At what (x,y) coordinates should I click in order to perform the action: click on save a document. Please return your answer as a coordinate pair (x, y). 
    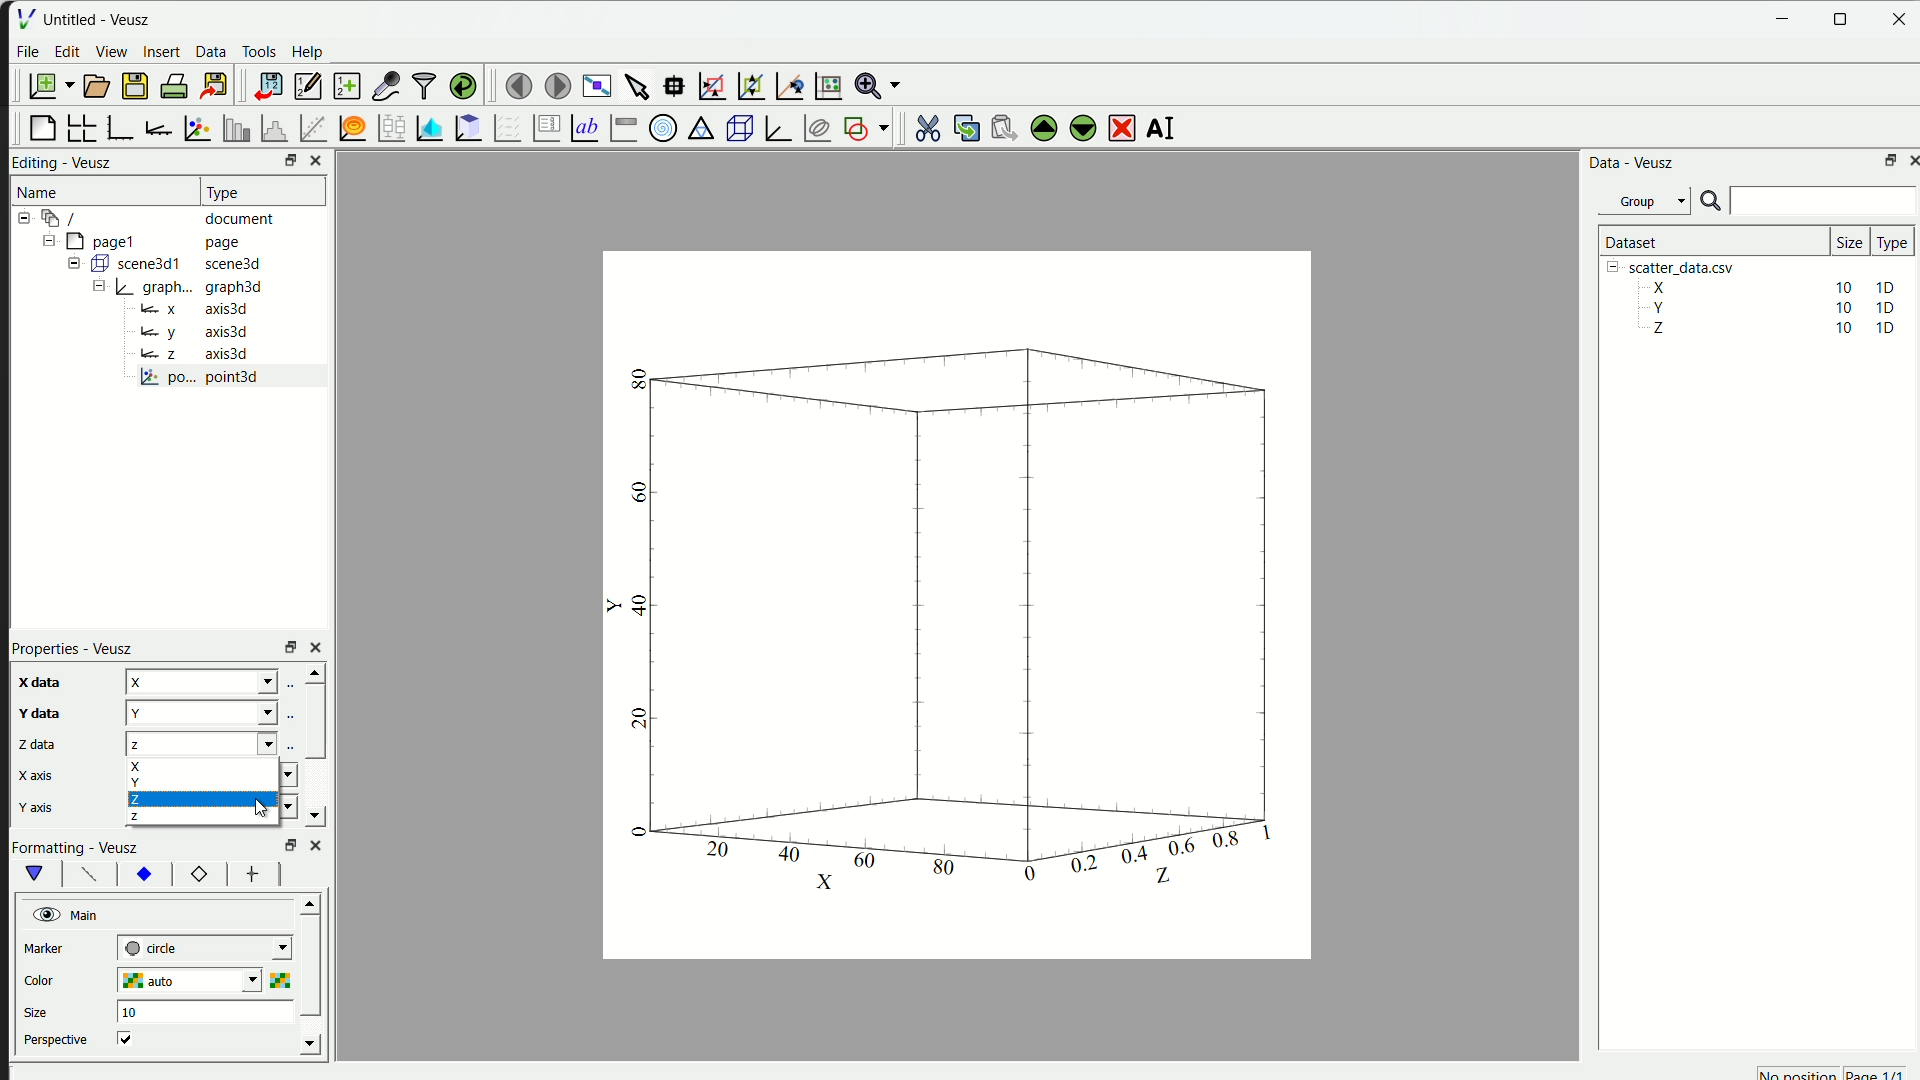
    Looking at the image, I should click on (132, 87).